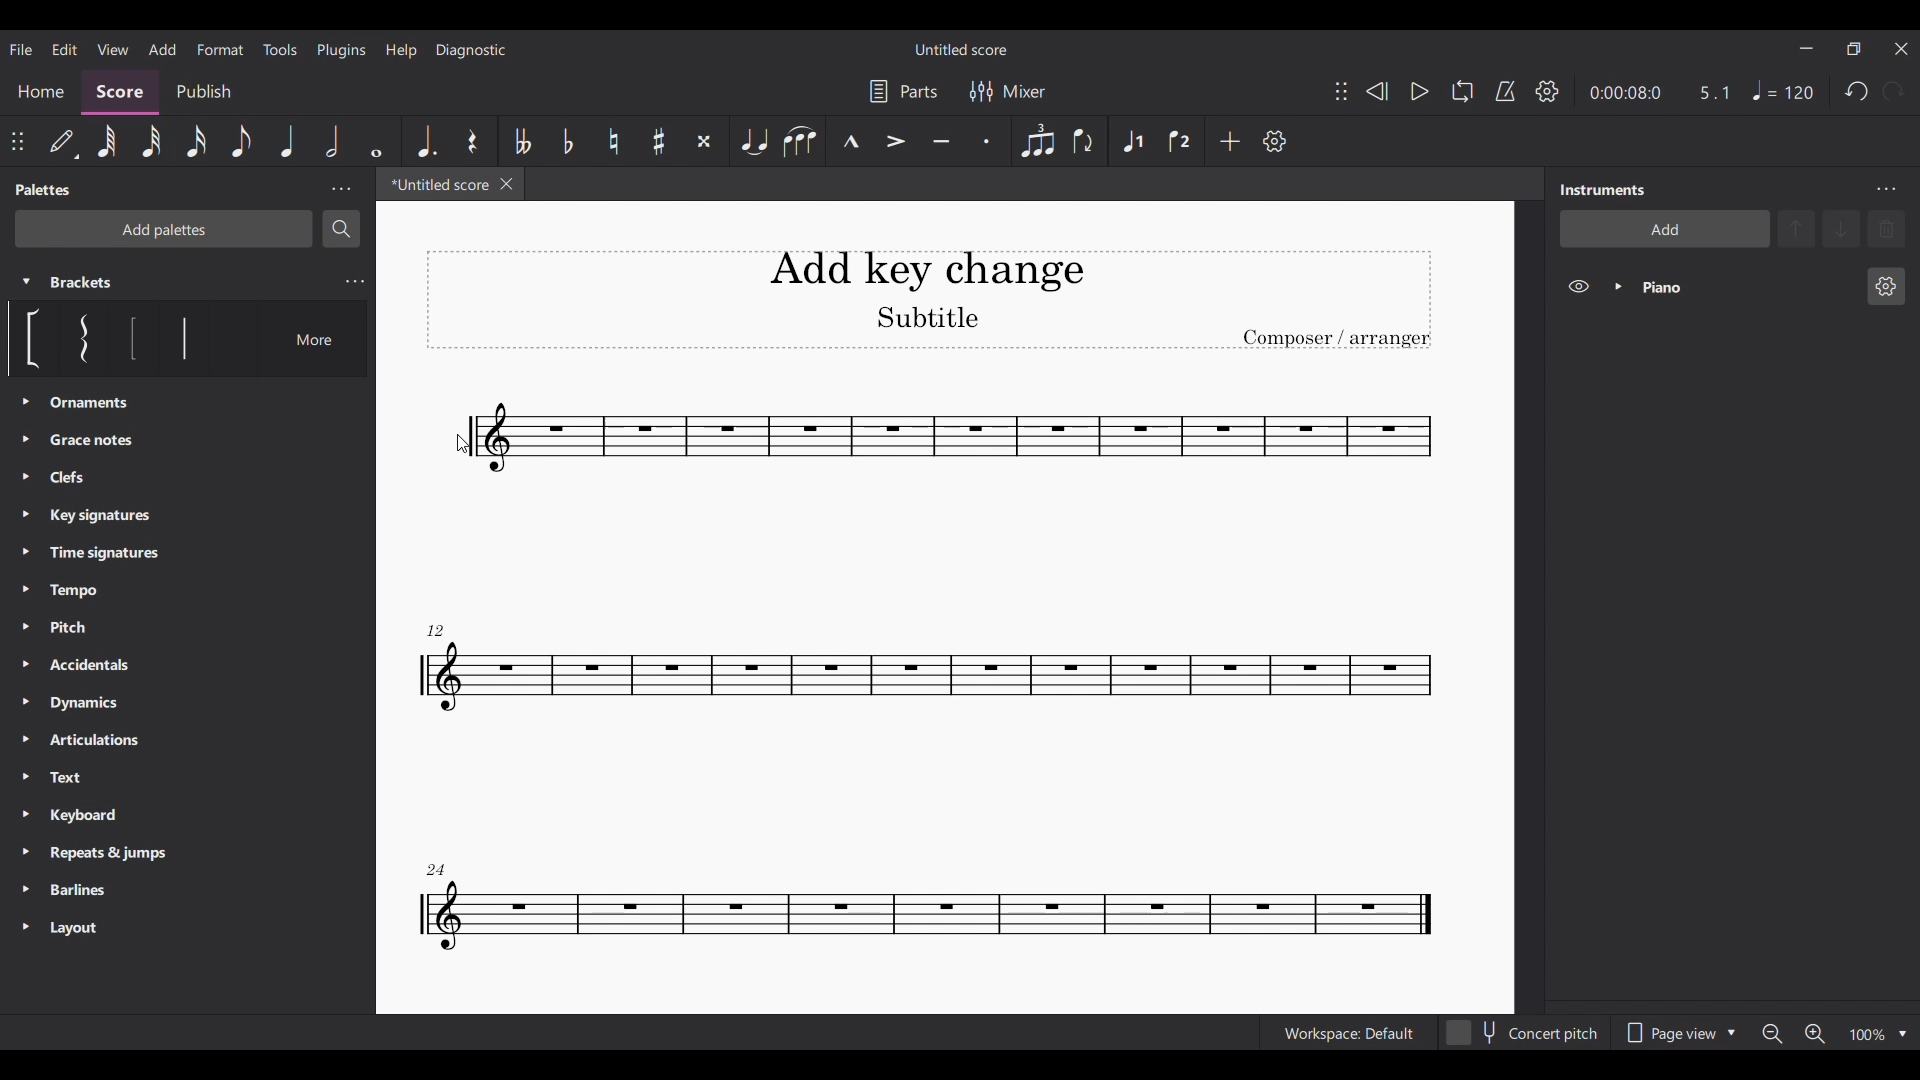 This screenshot has width=1920, height=1080. What do you see at coordinates (290, 142) in the screenshot?
I see `Quarter note` at bounding box center [290, 142].